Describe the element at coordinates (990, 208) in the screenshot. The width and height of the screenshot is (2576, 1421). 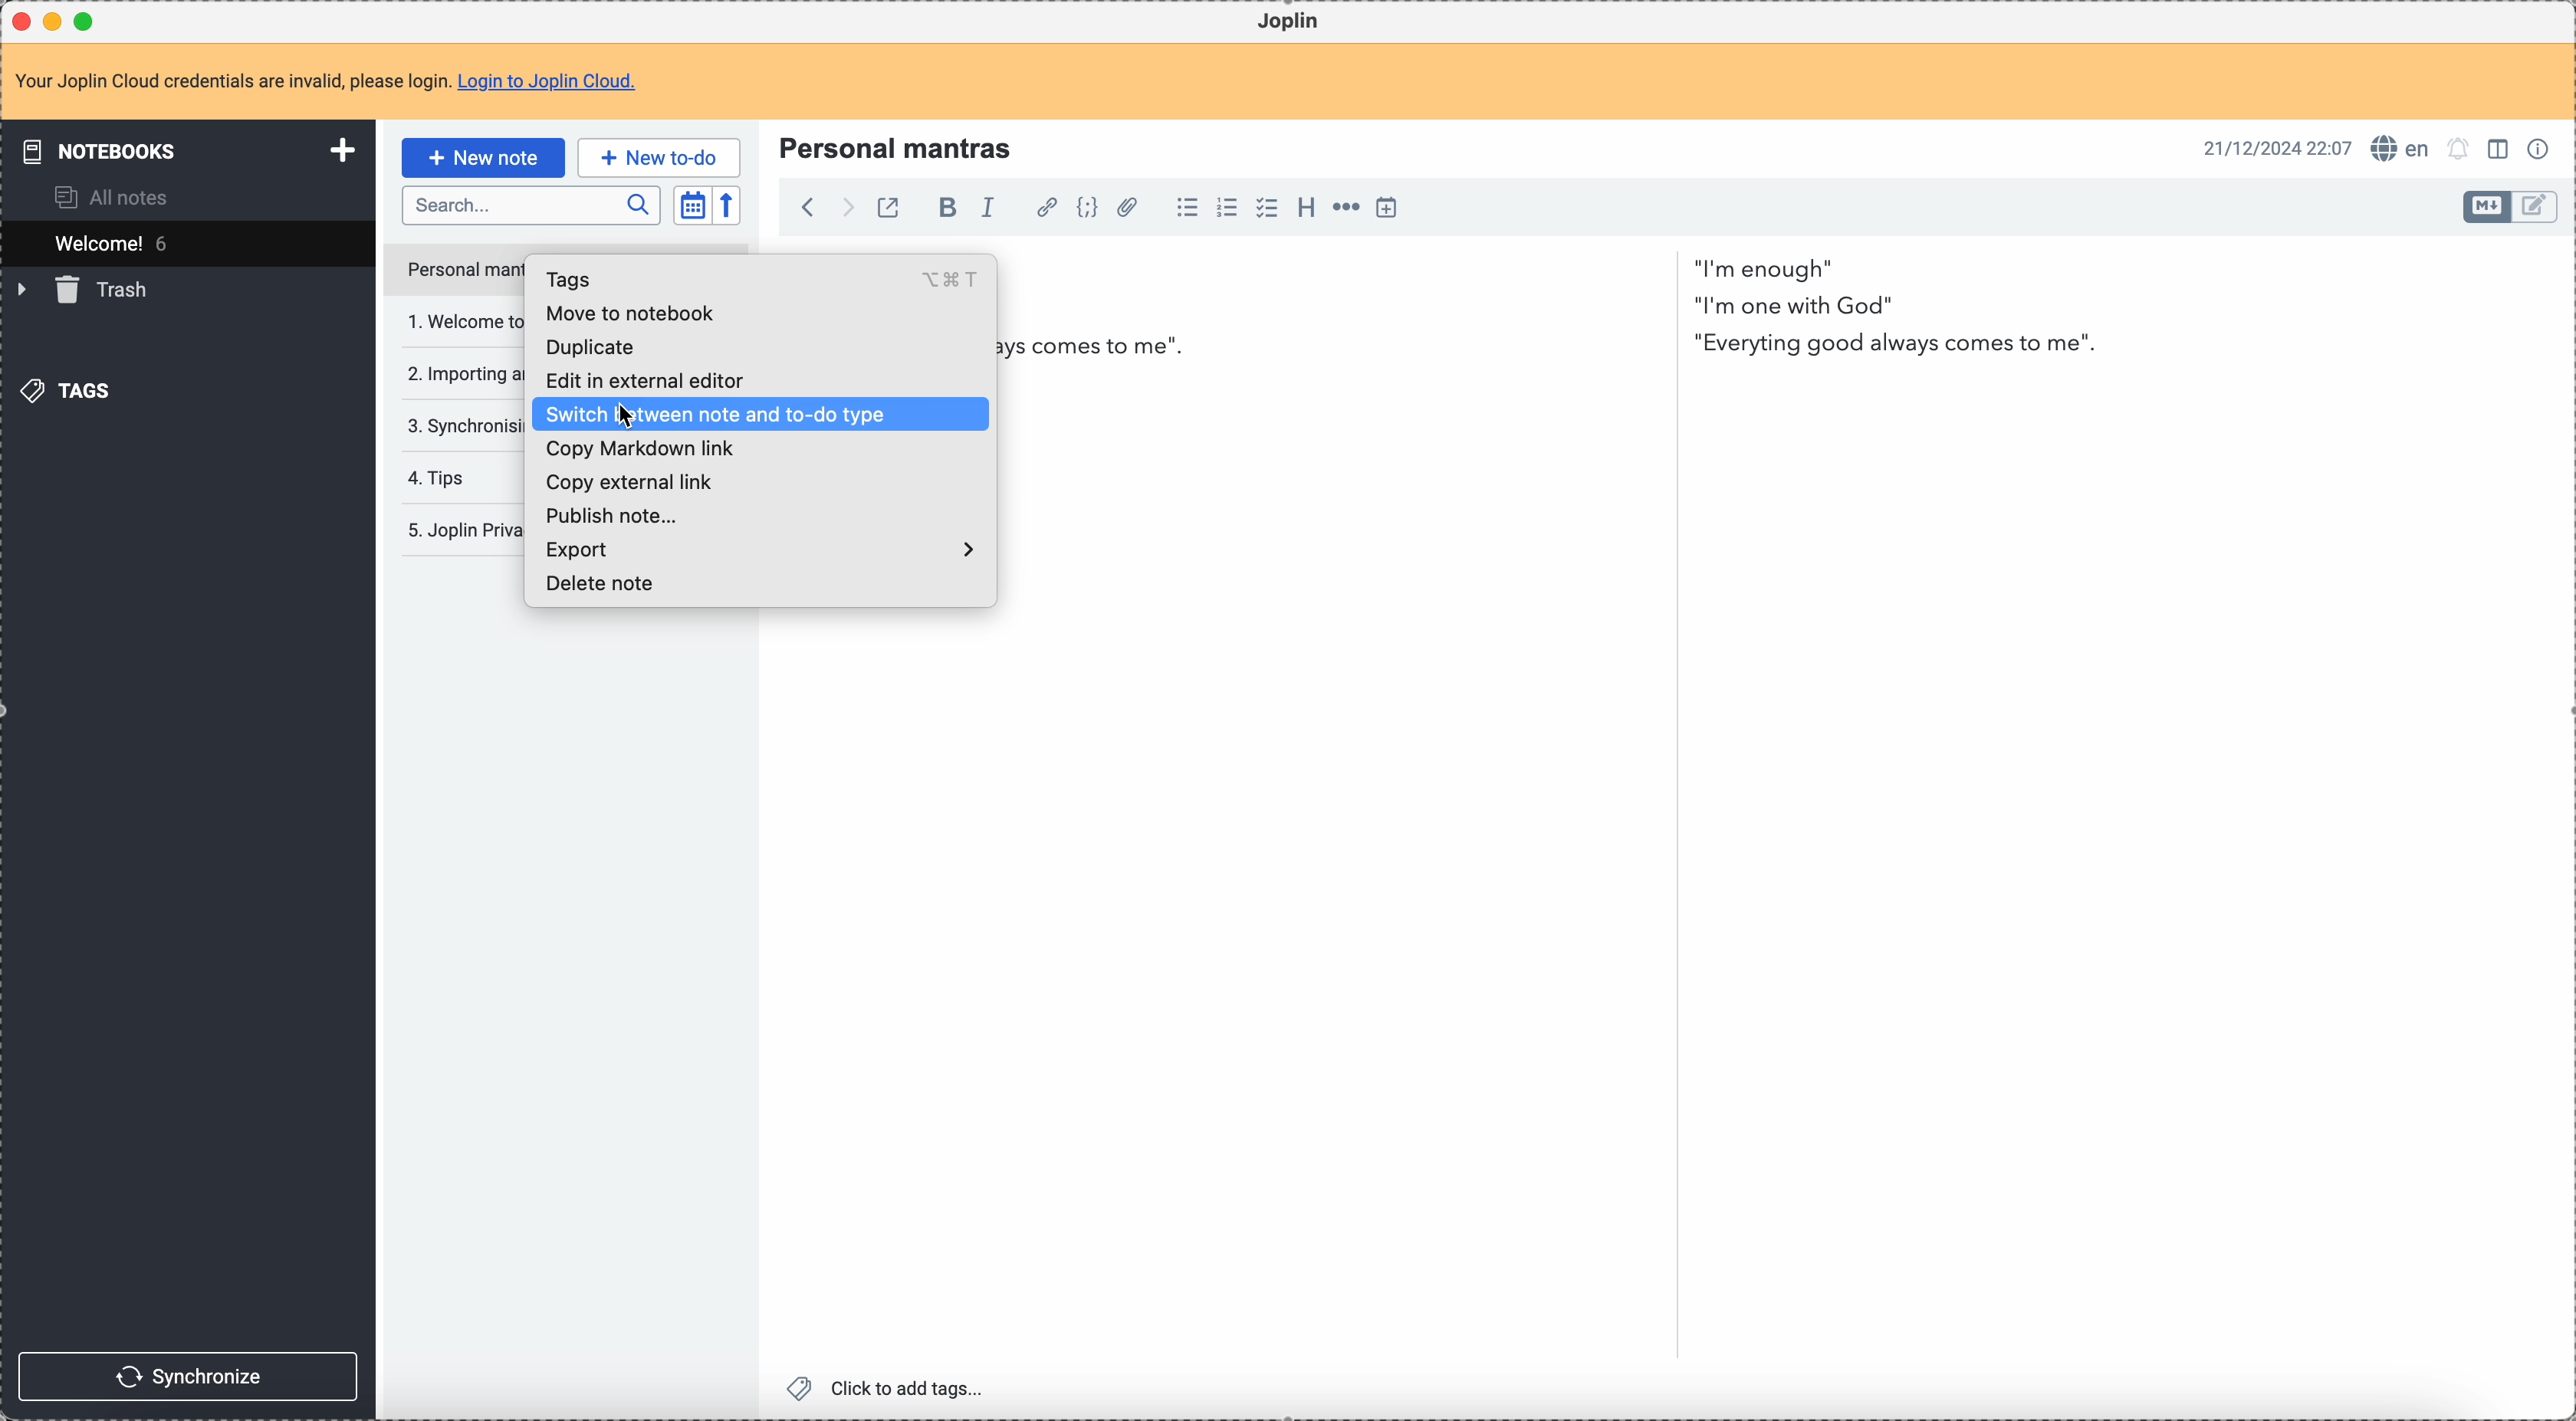
I see `italic` at that location.